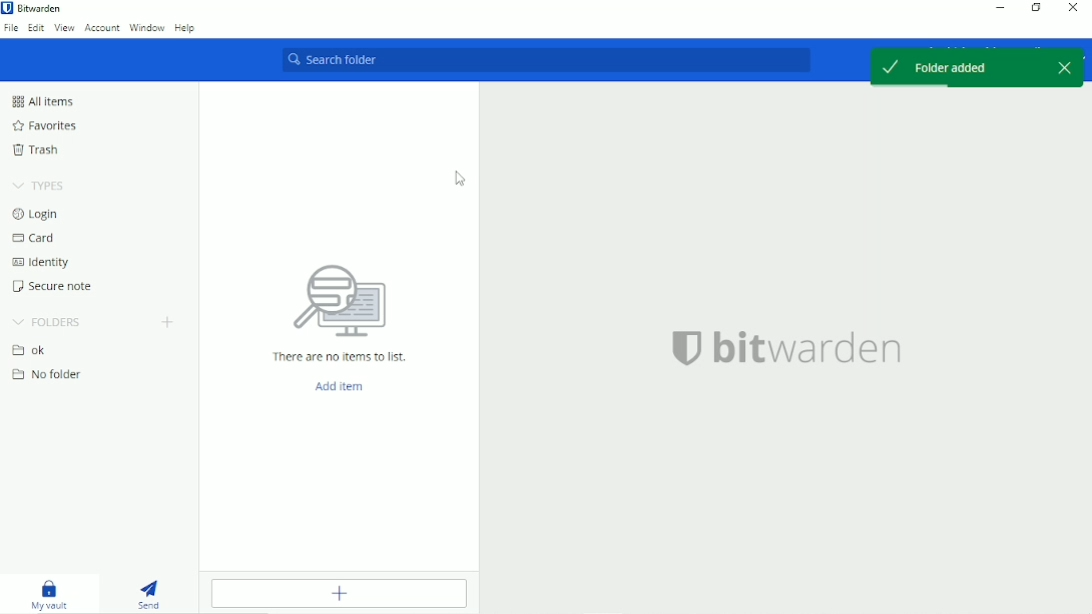 The height and width of the screenshot is (614, 1092). I want to click on Window, so click(148, 29).